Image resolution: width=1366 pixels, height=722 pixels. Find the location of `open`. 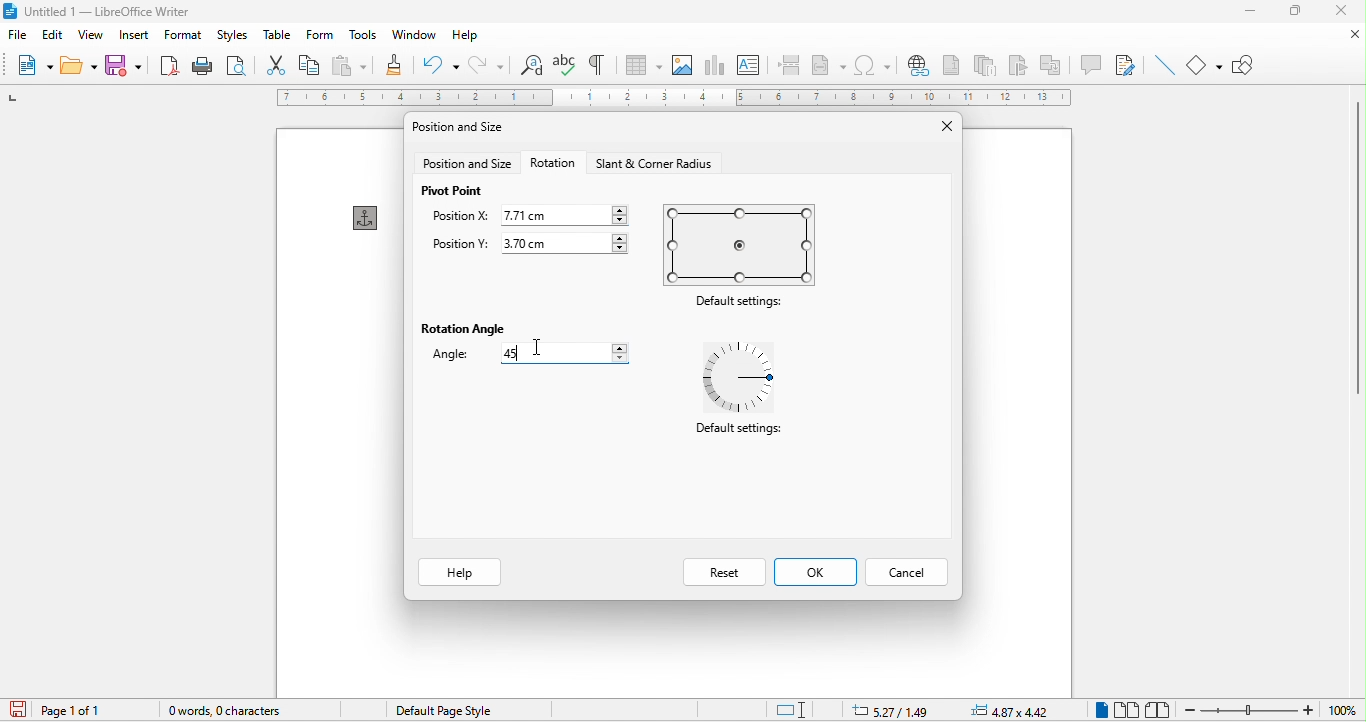

open is located at coordinates (79, 64).